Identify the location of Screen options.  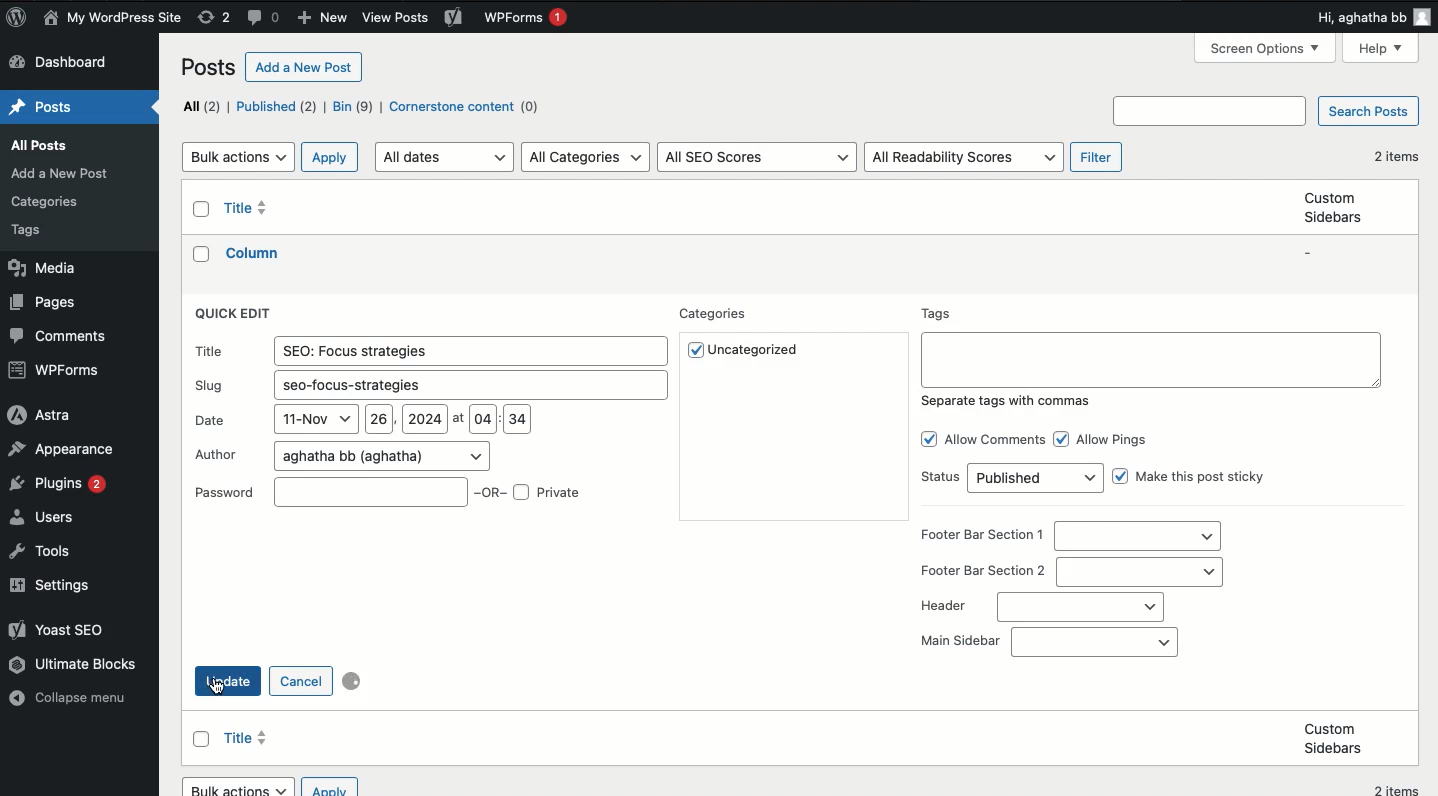
(1268, 47).